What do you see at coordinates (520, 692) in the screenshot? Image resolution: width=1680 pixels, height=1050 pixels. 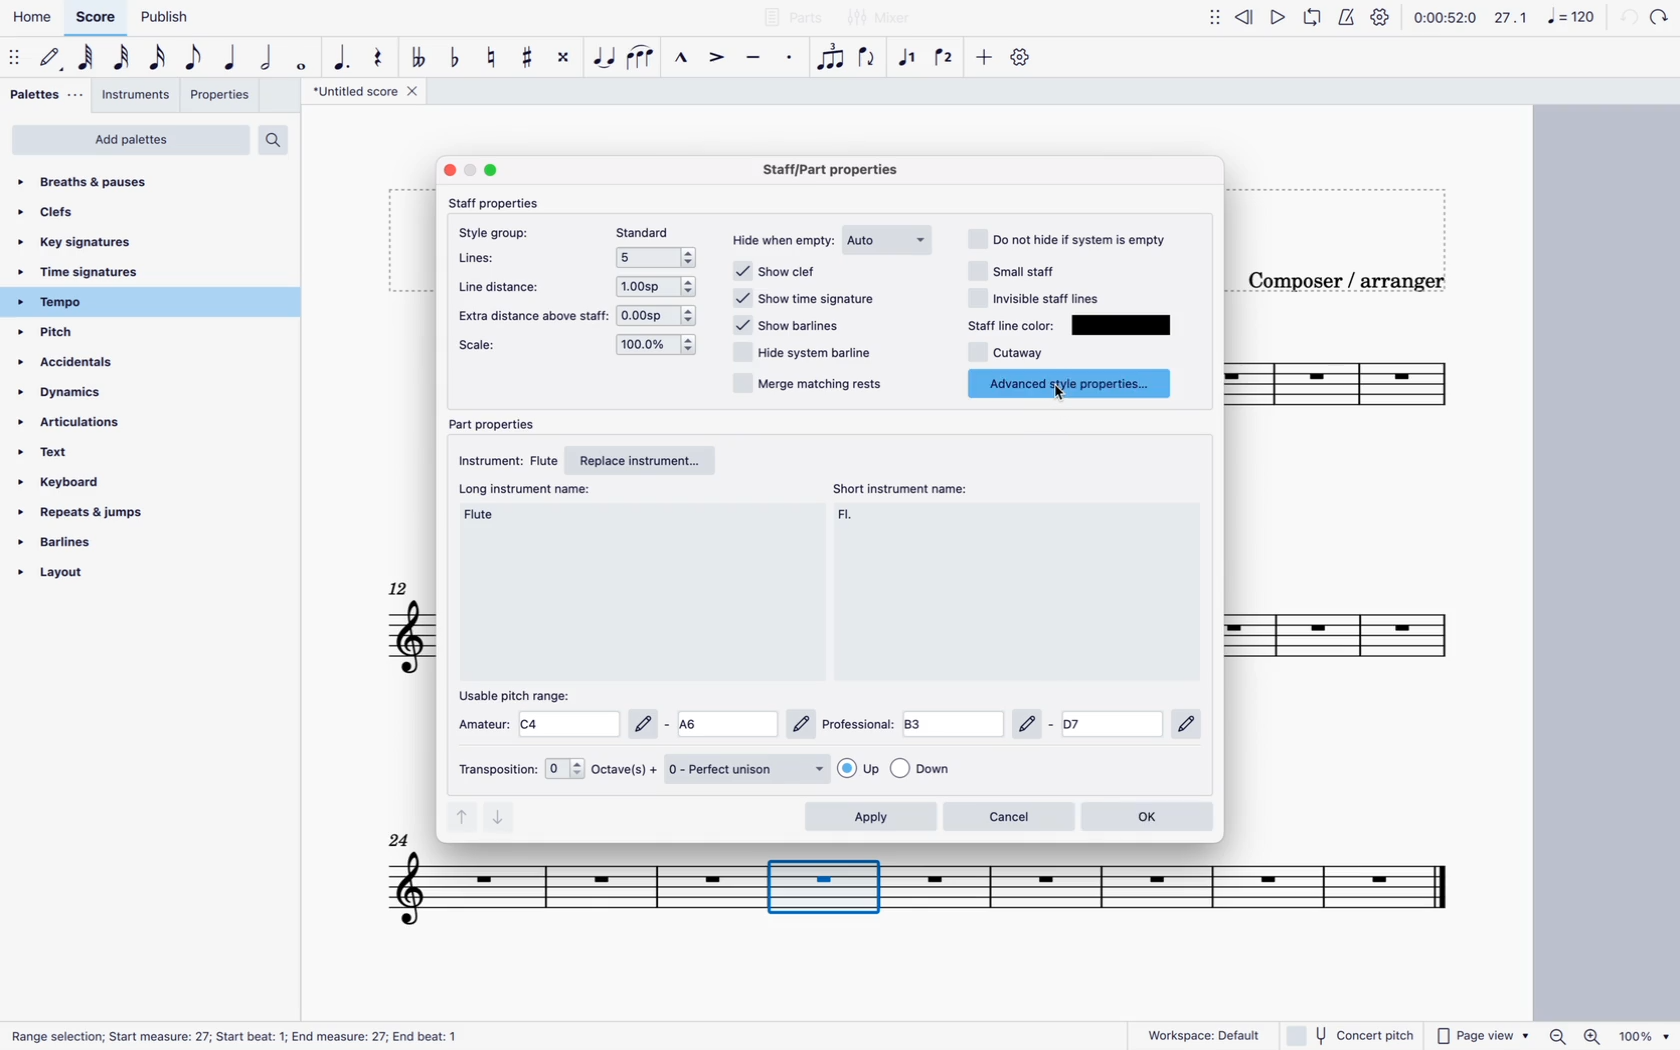 I see `usable pitch range` at bounding box center [520, 692].